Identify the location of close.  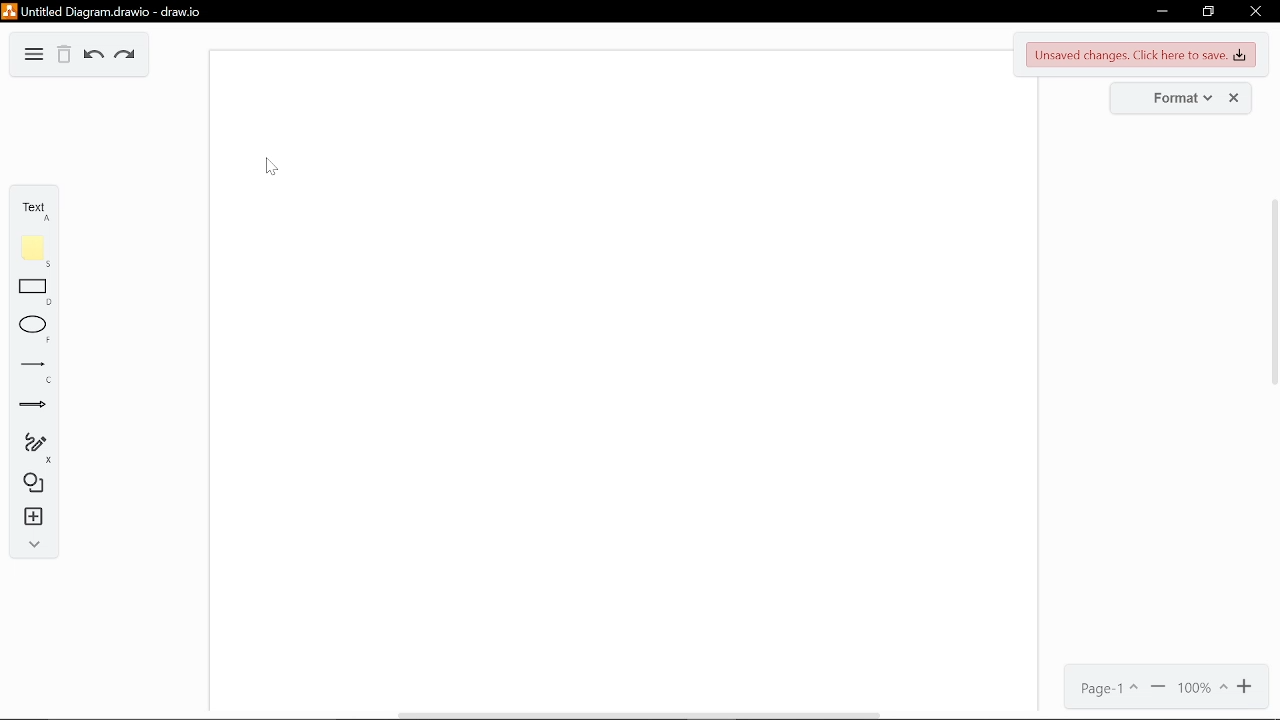
(1257, 12).